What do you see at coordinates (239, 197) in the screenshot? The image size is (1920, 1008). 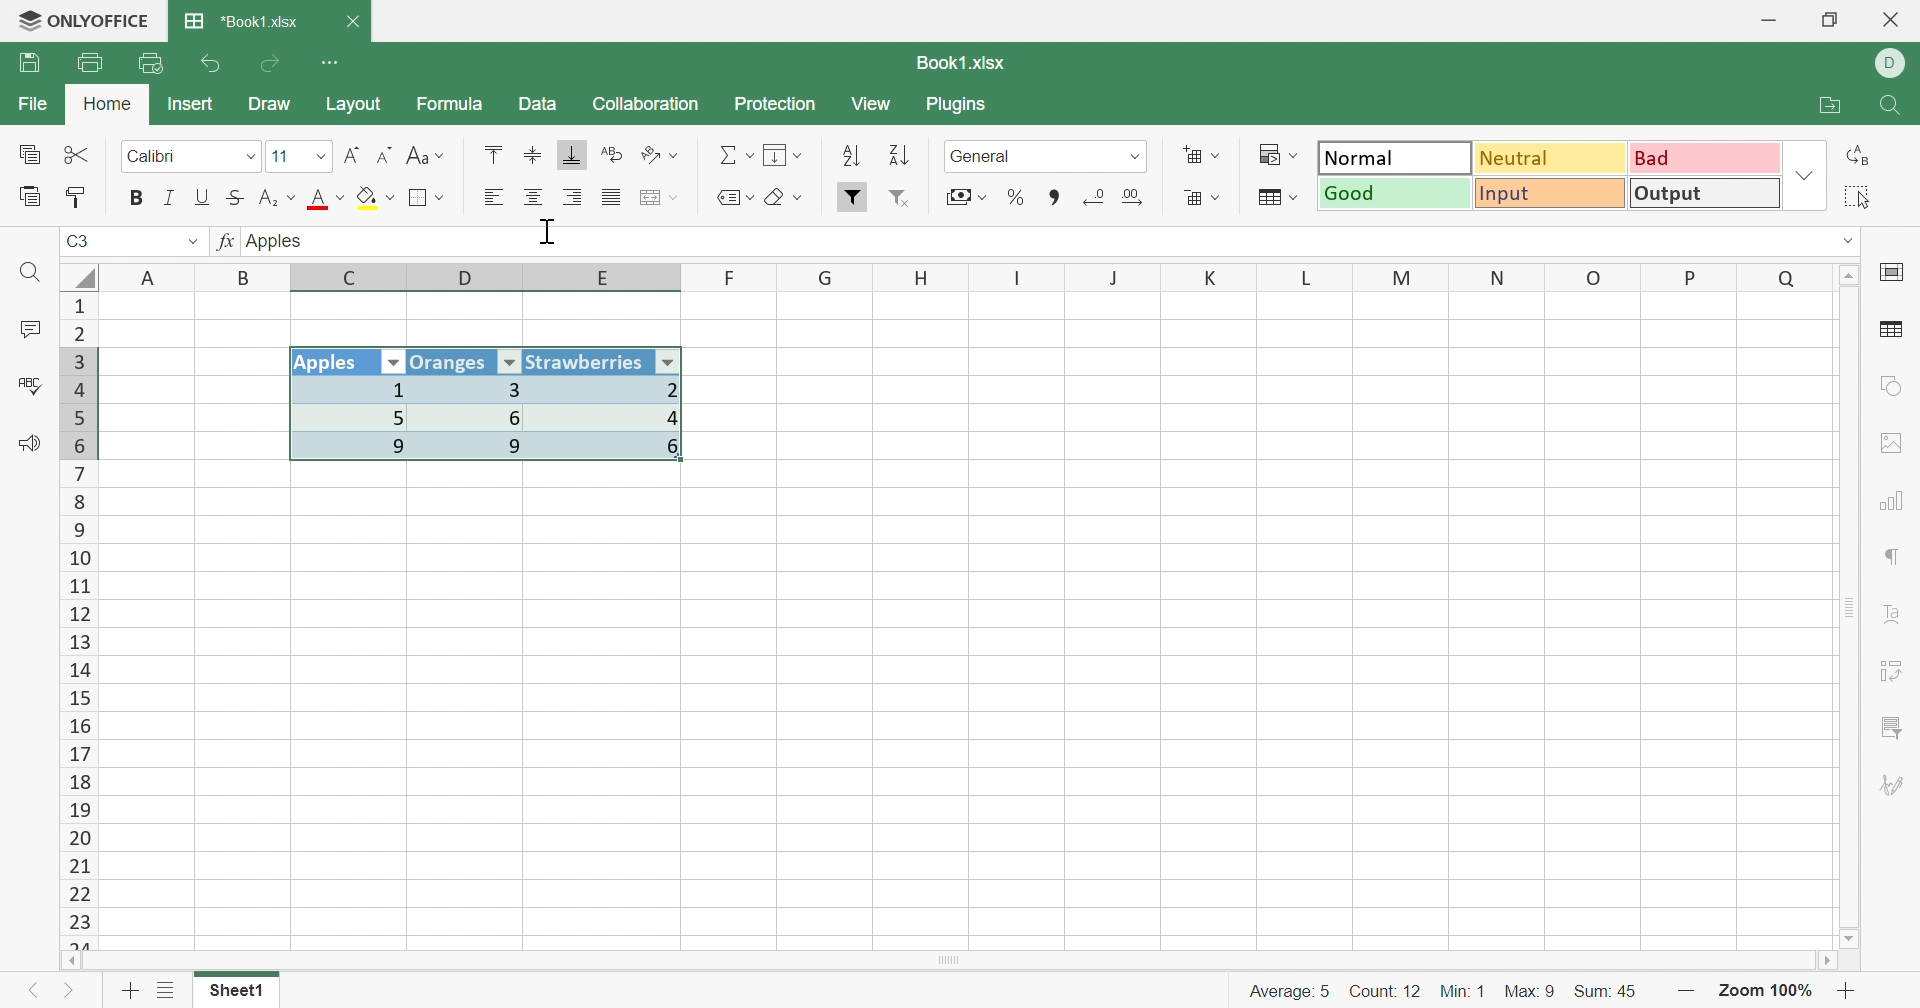 I see `Strikethrough` at bounding box center [239, 197].